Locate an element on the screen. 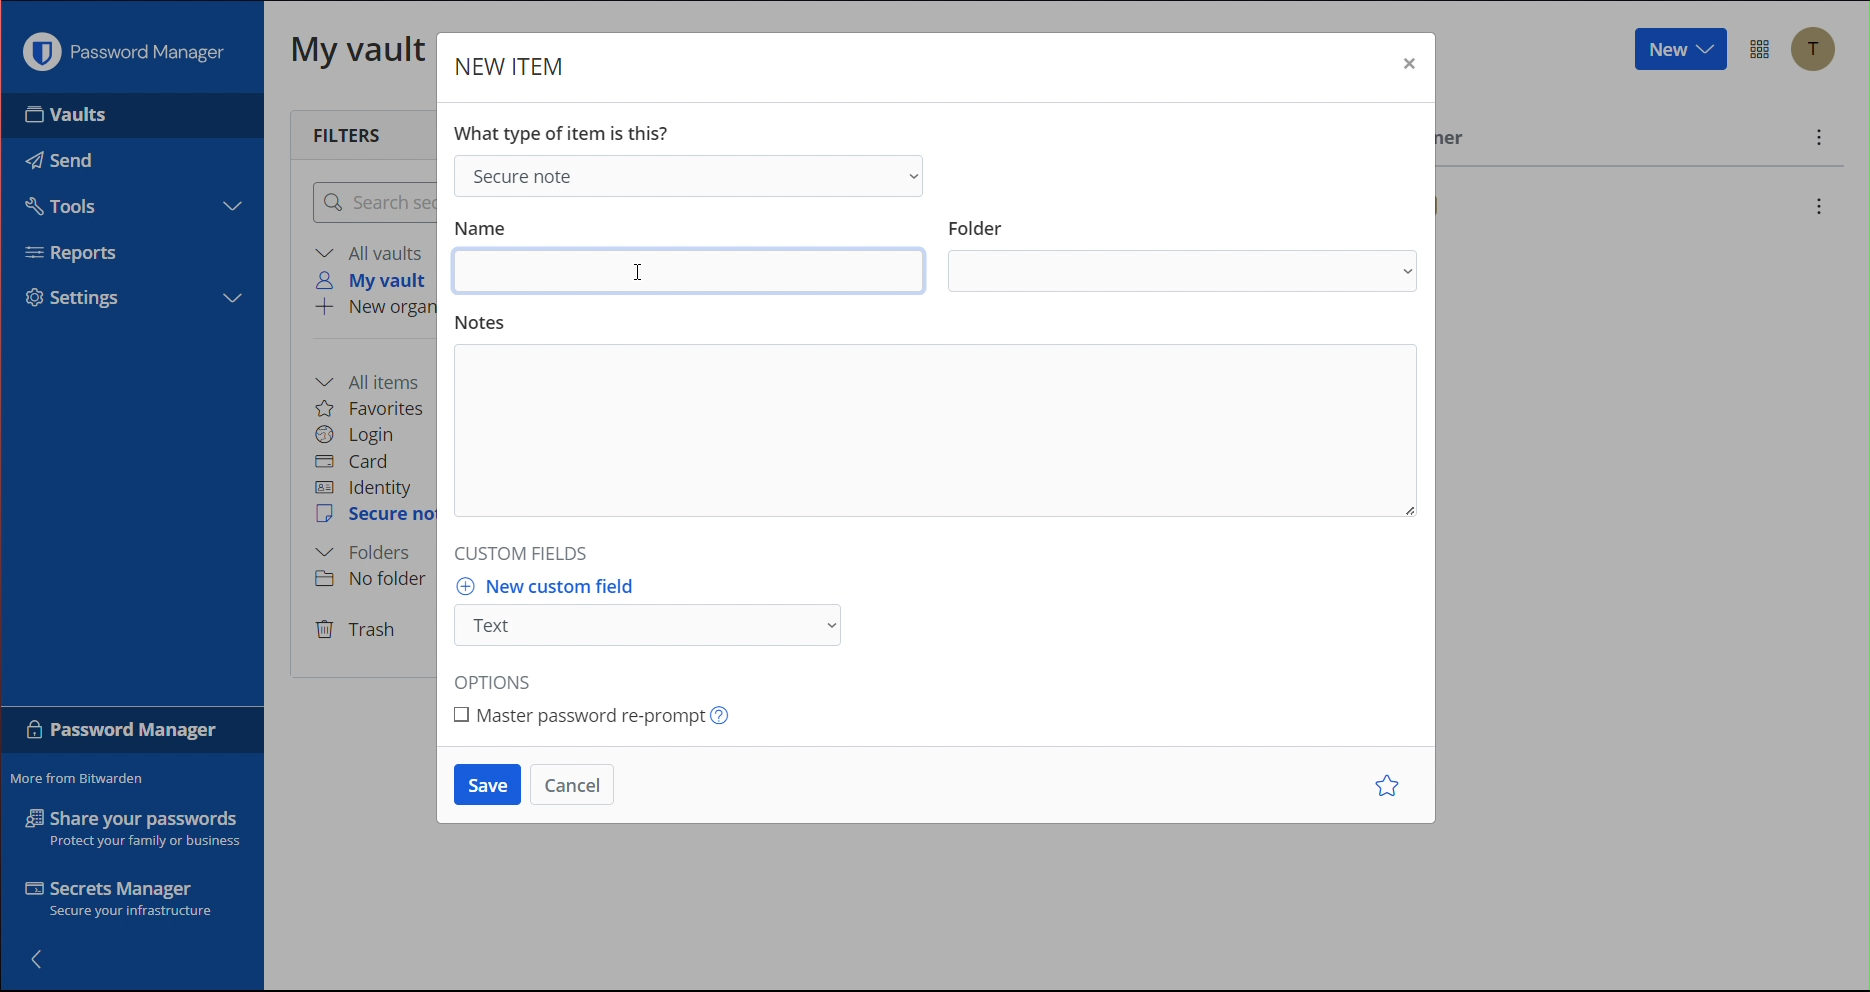  Filters is located at coordinates (353, 133).